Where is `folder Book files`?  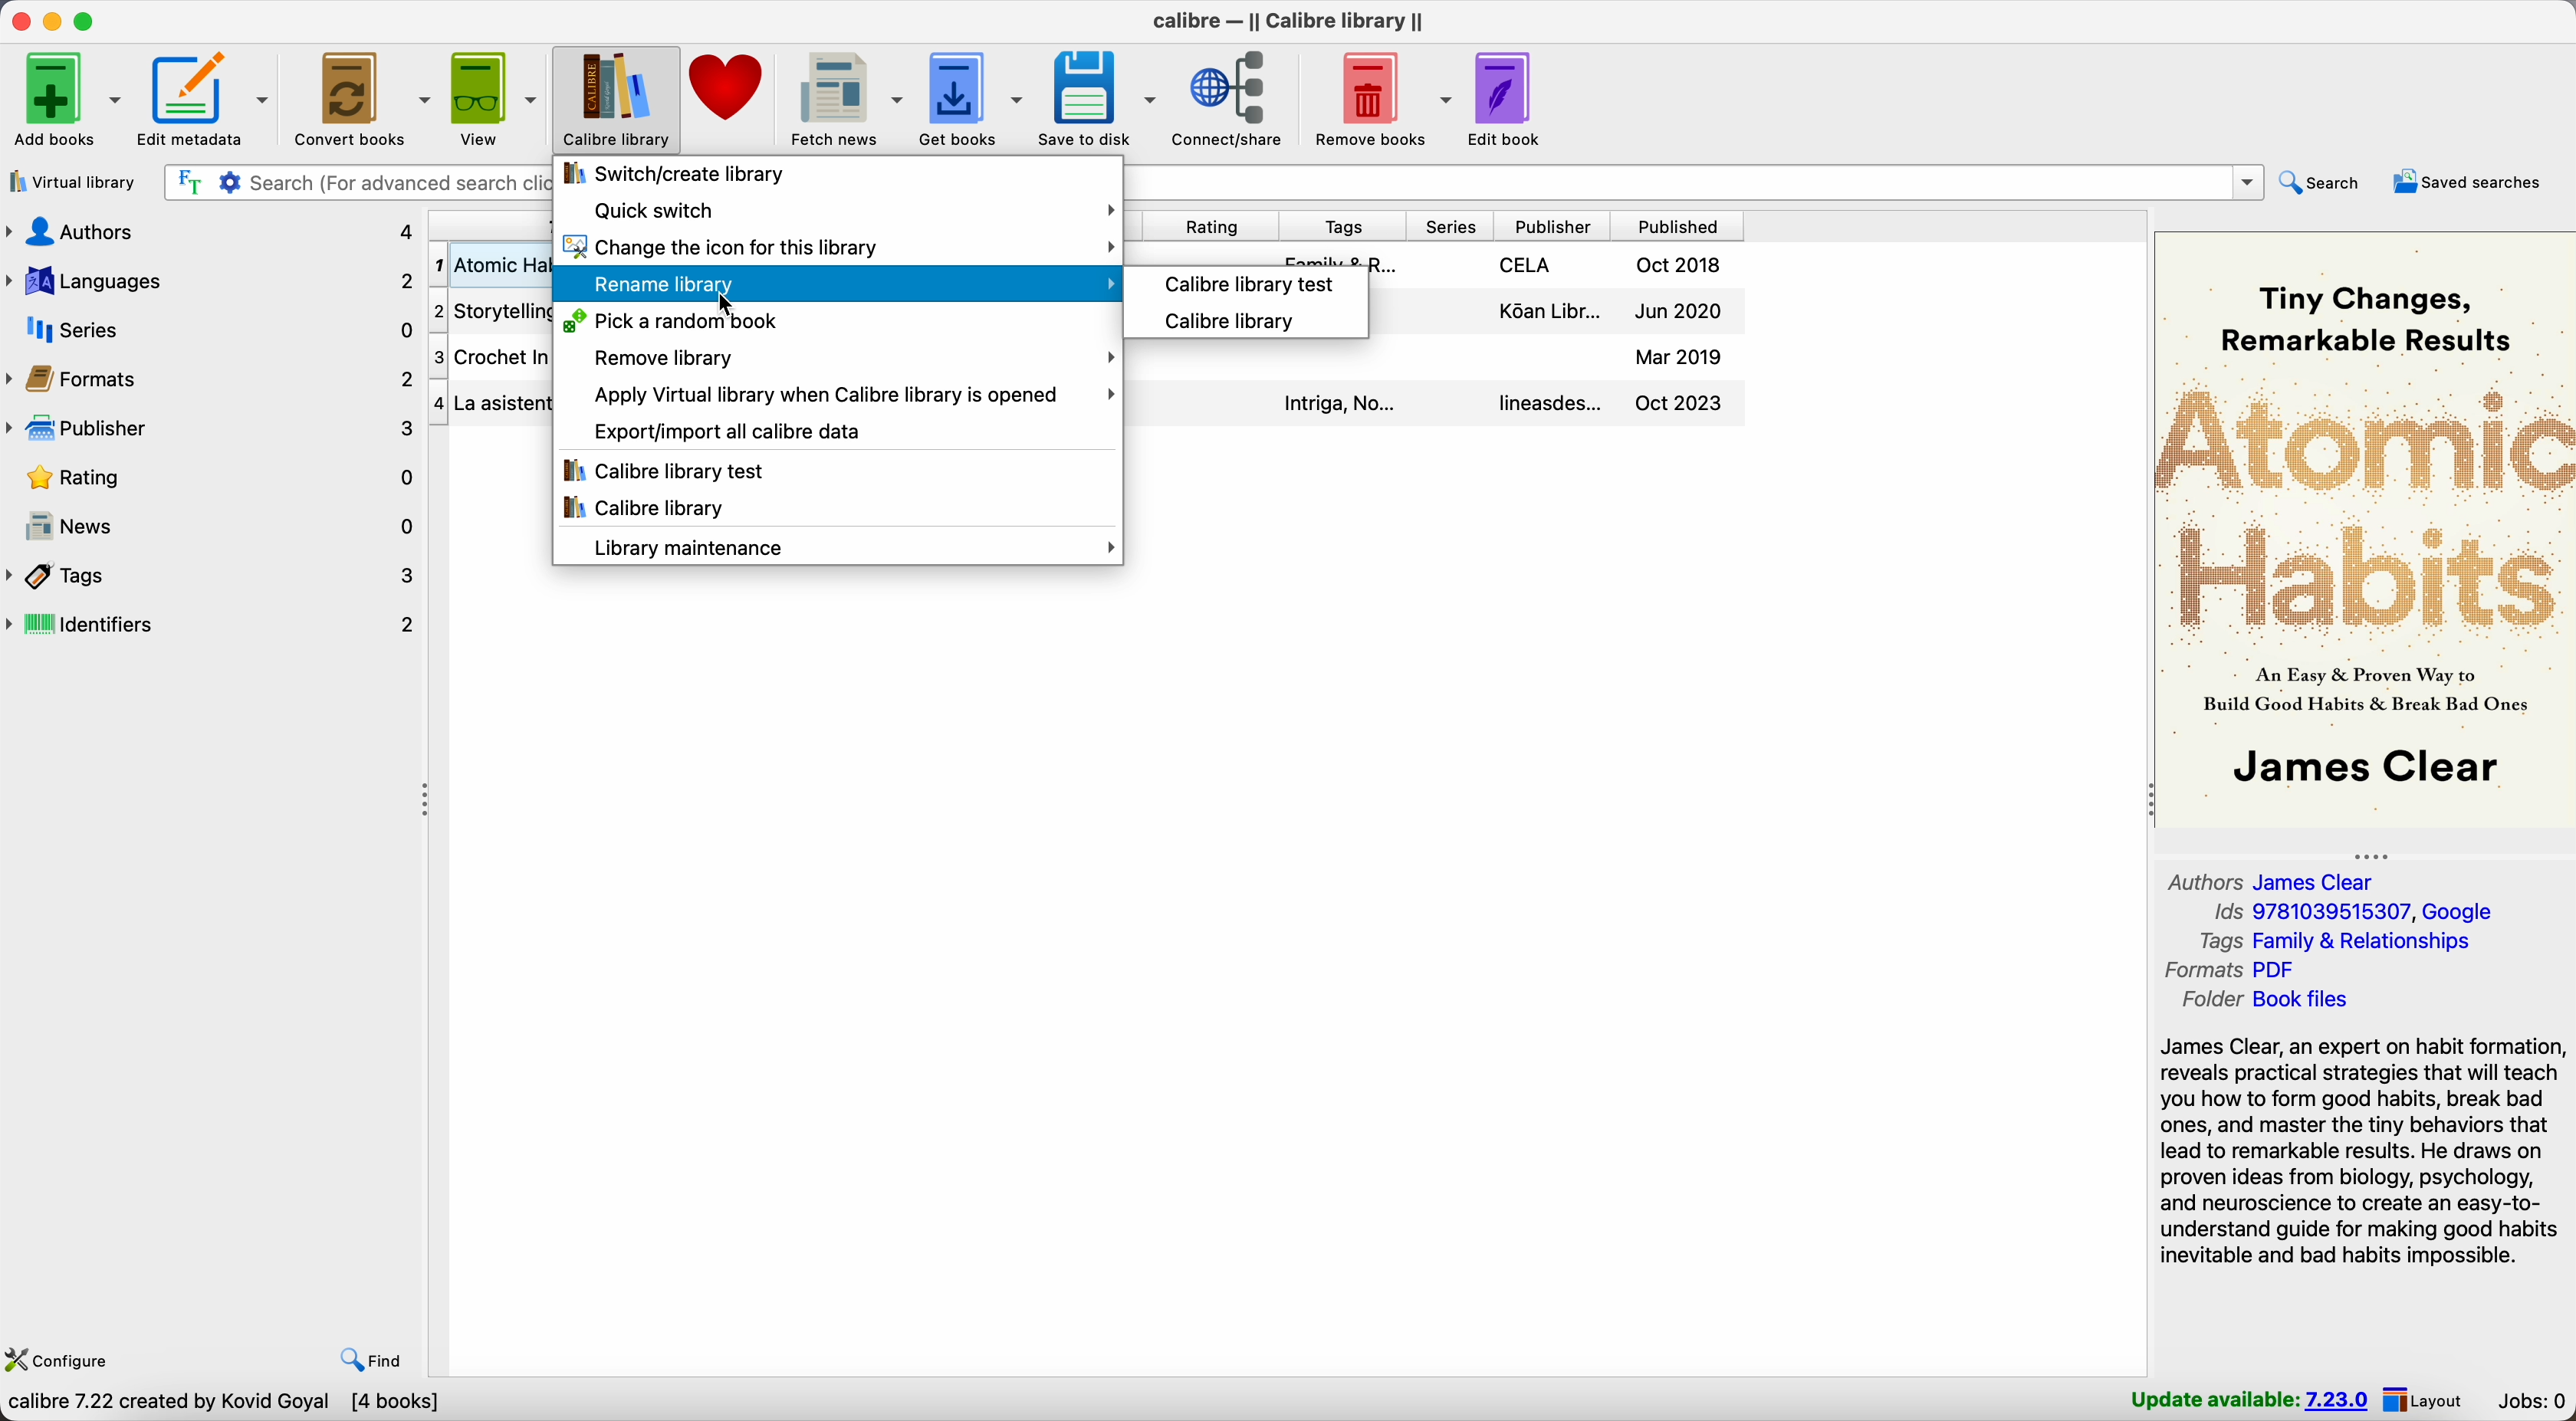
folder Book files is located at coordinates (2286, 999).